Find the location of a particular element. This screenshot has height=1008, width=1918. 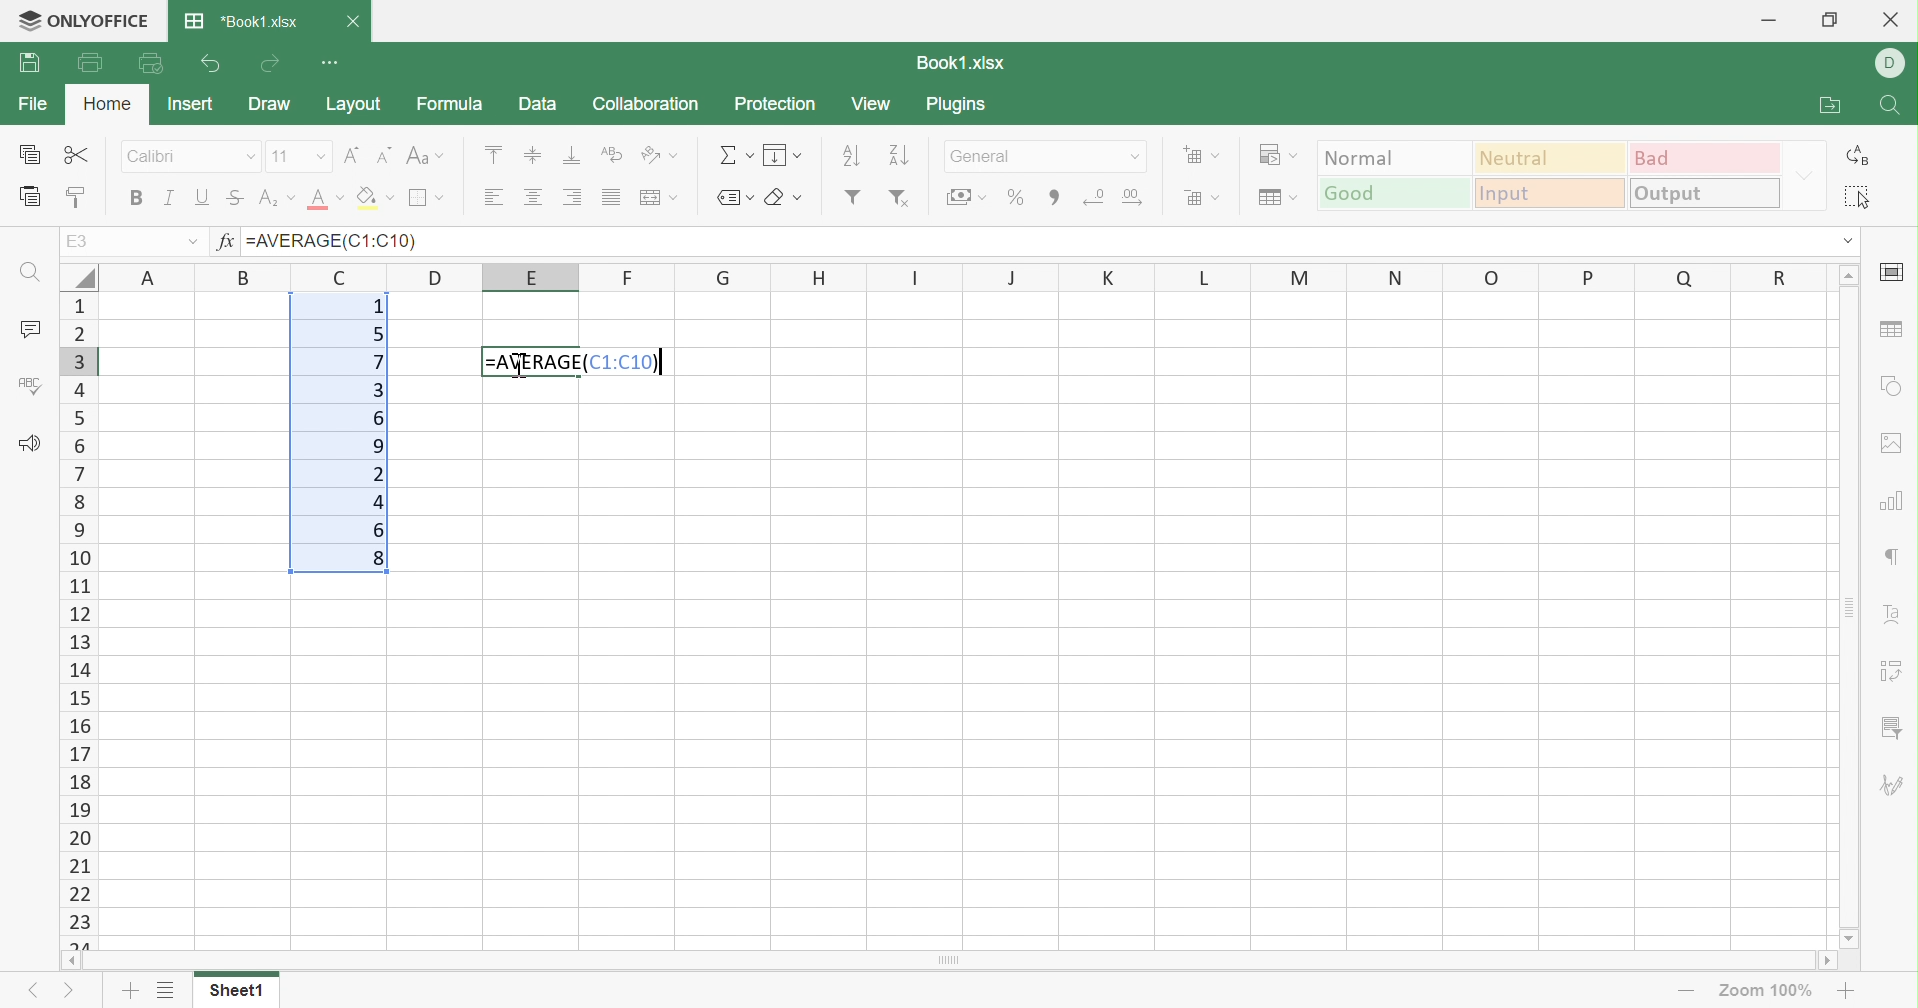

Align Center is located at coordinates (533, 197).